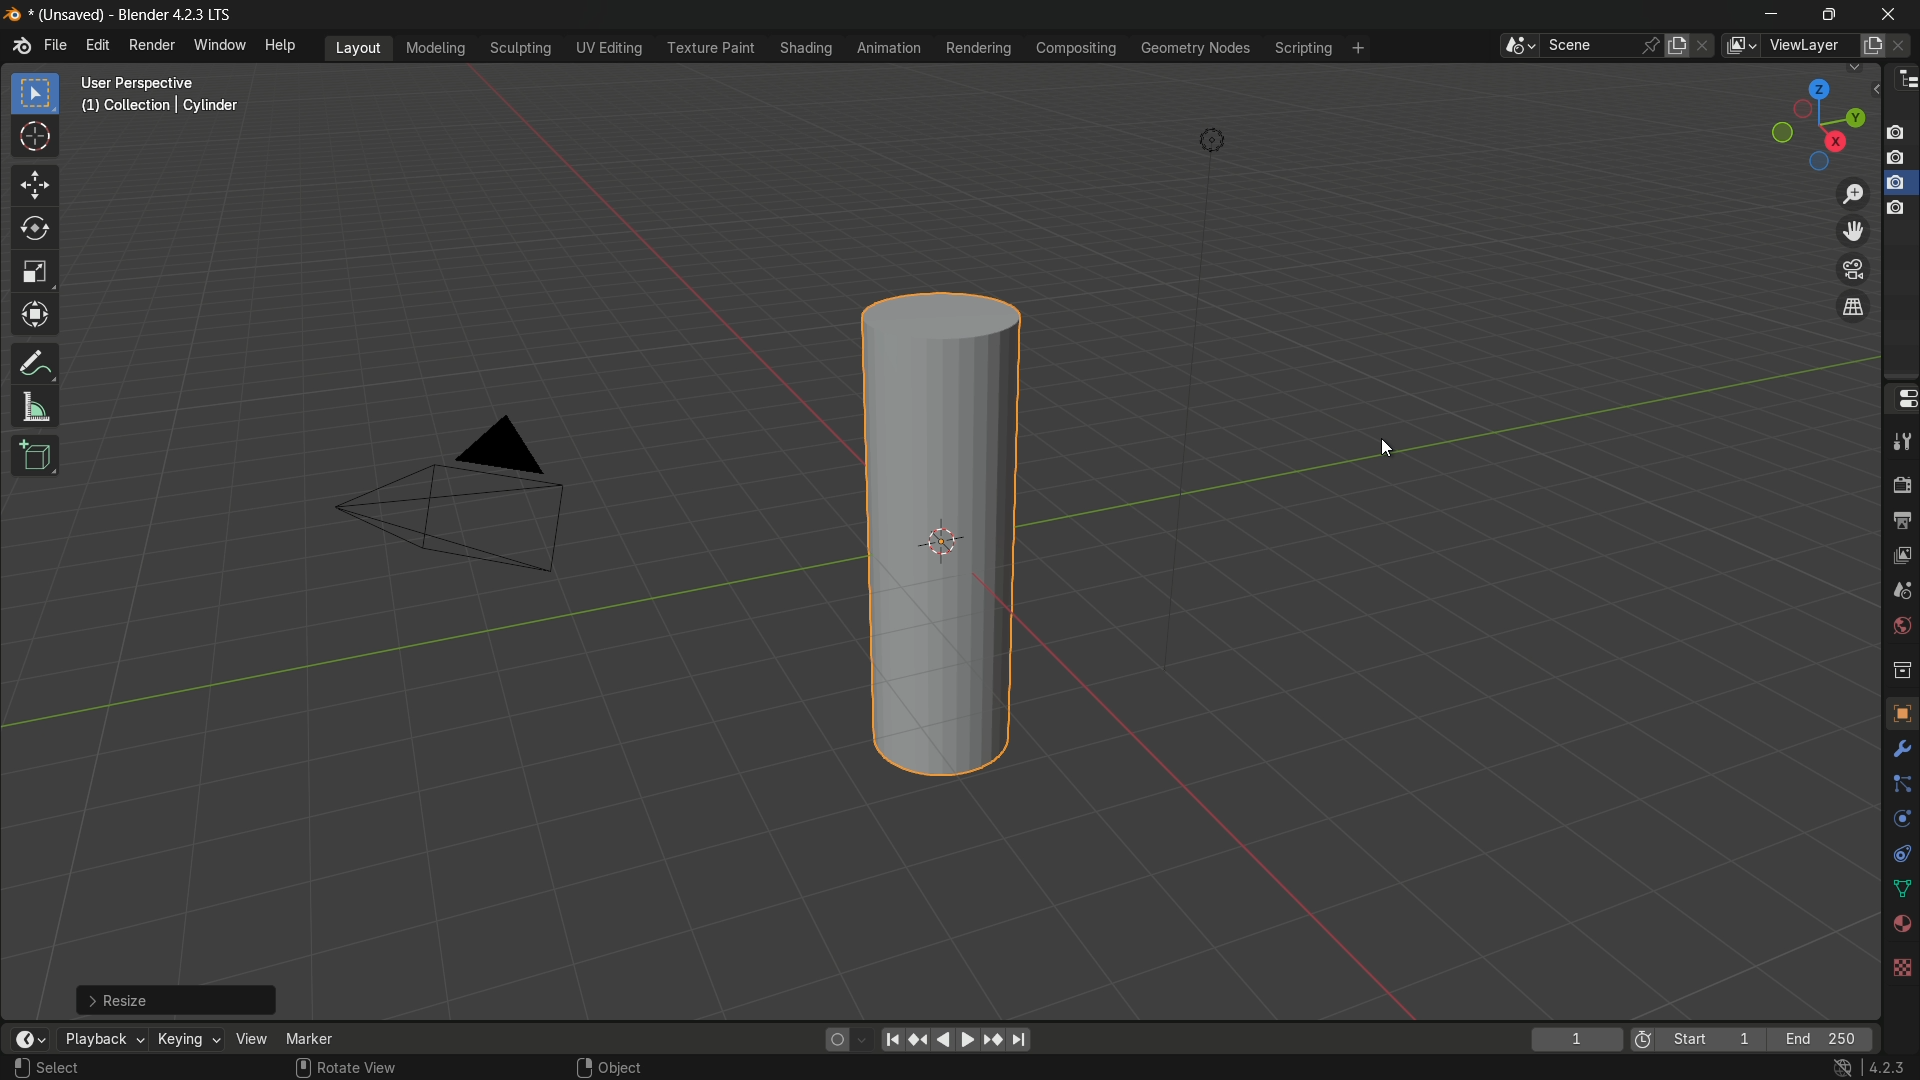 This screenshot has height=1080, width=1920. Describe the element at coordinates (1900, 557) in the screenshot. I see `view layer` at that location.